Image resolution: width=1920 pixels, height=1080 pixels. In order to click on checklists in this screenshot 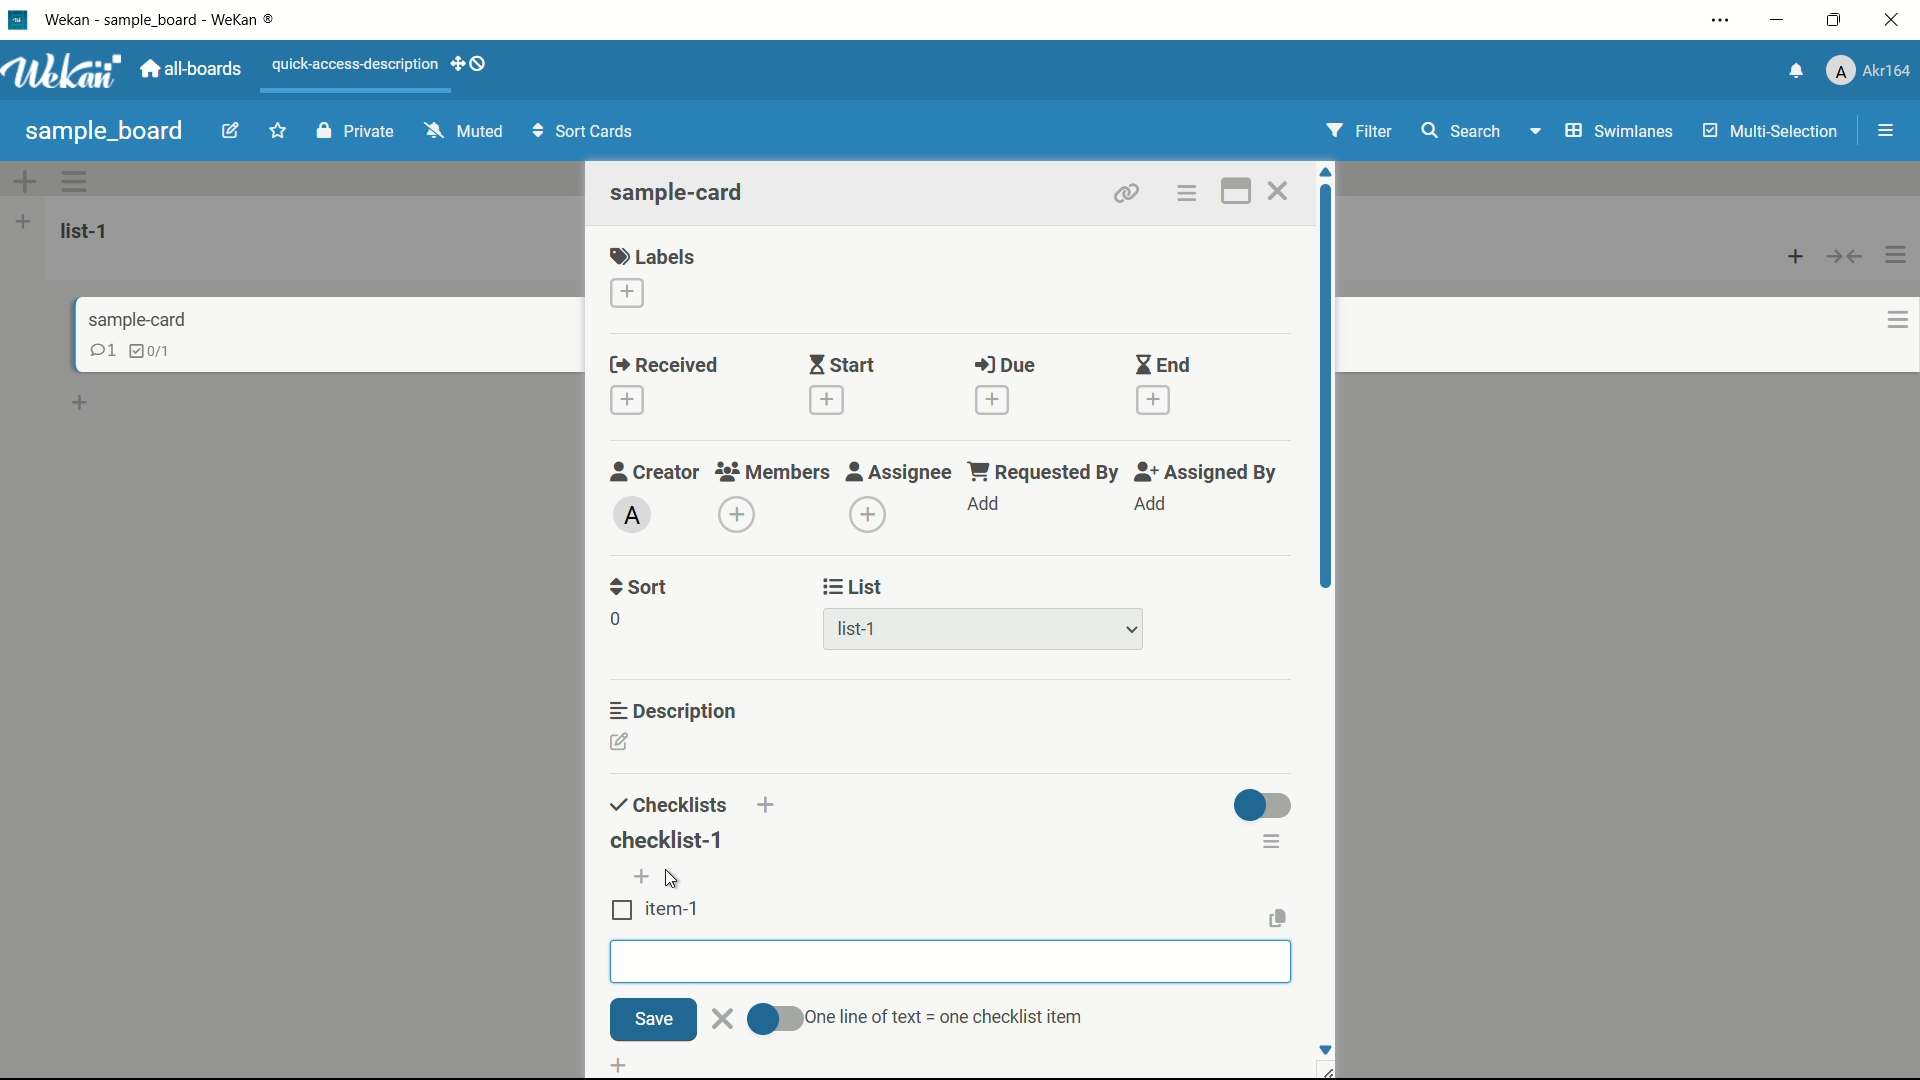, I will do `click(669, 806)`.